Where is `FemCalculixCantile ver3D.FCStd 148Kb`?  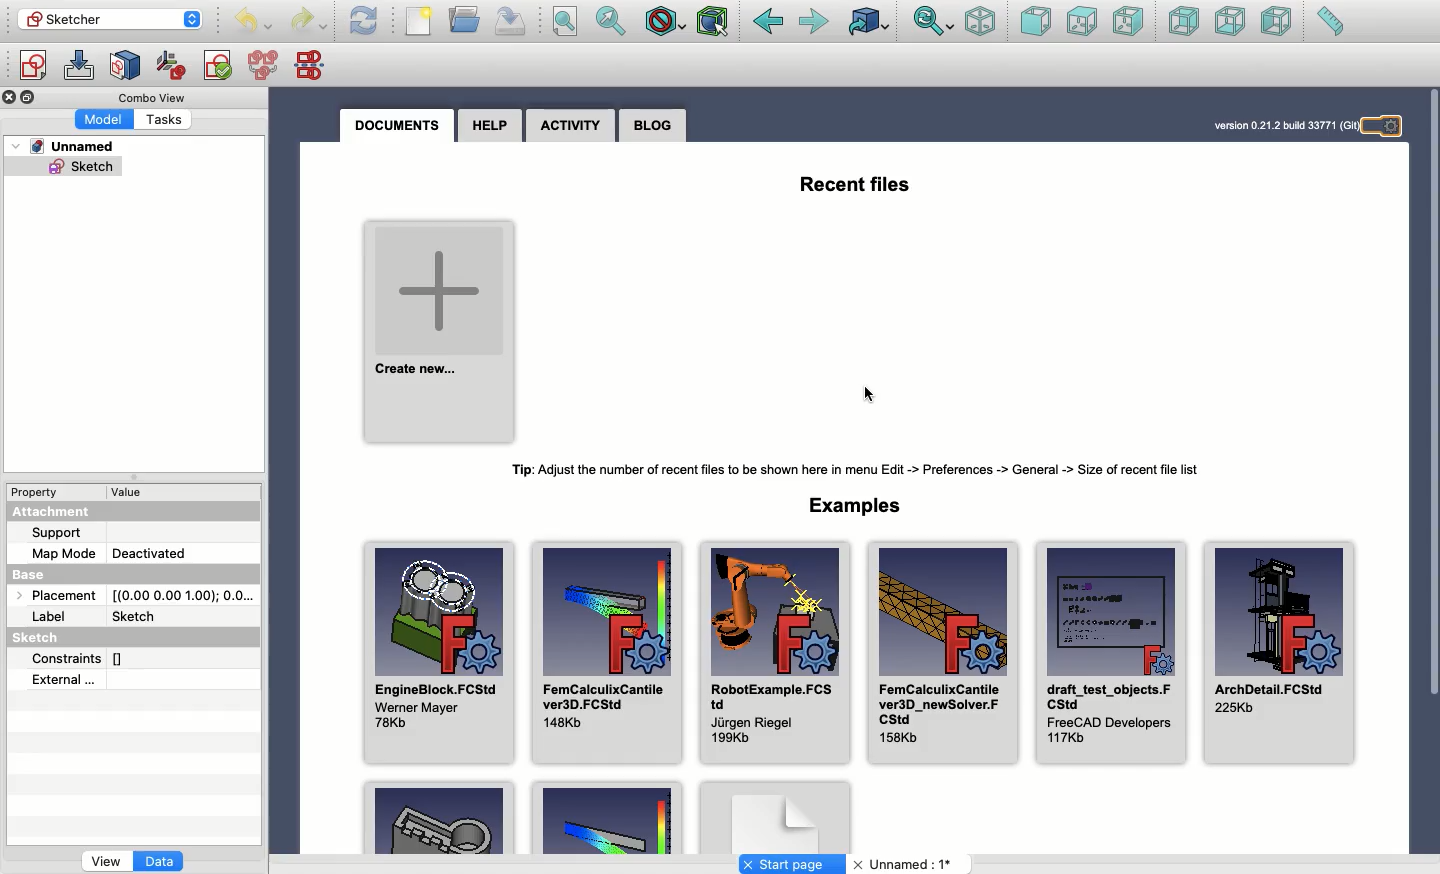
FemCalculixCantile ver3D.FCStd 148Kb is located at coordinates (608, 653).